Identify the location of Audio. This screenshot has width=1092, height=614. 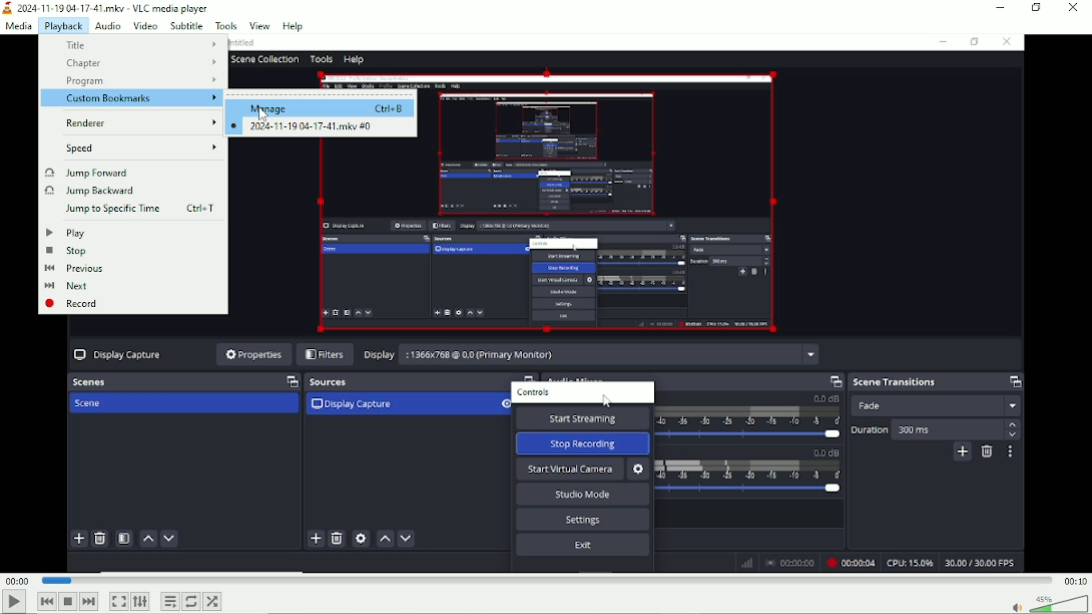
(106, 25).